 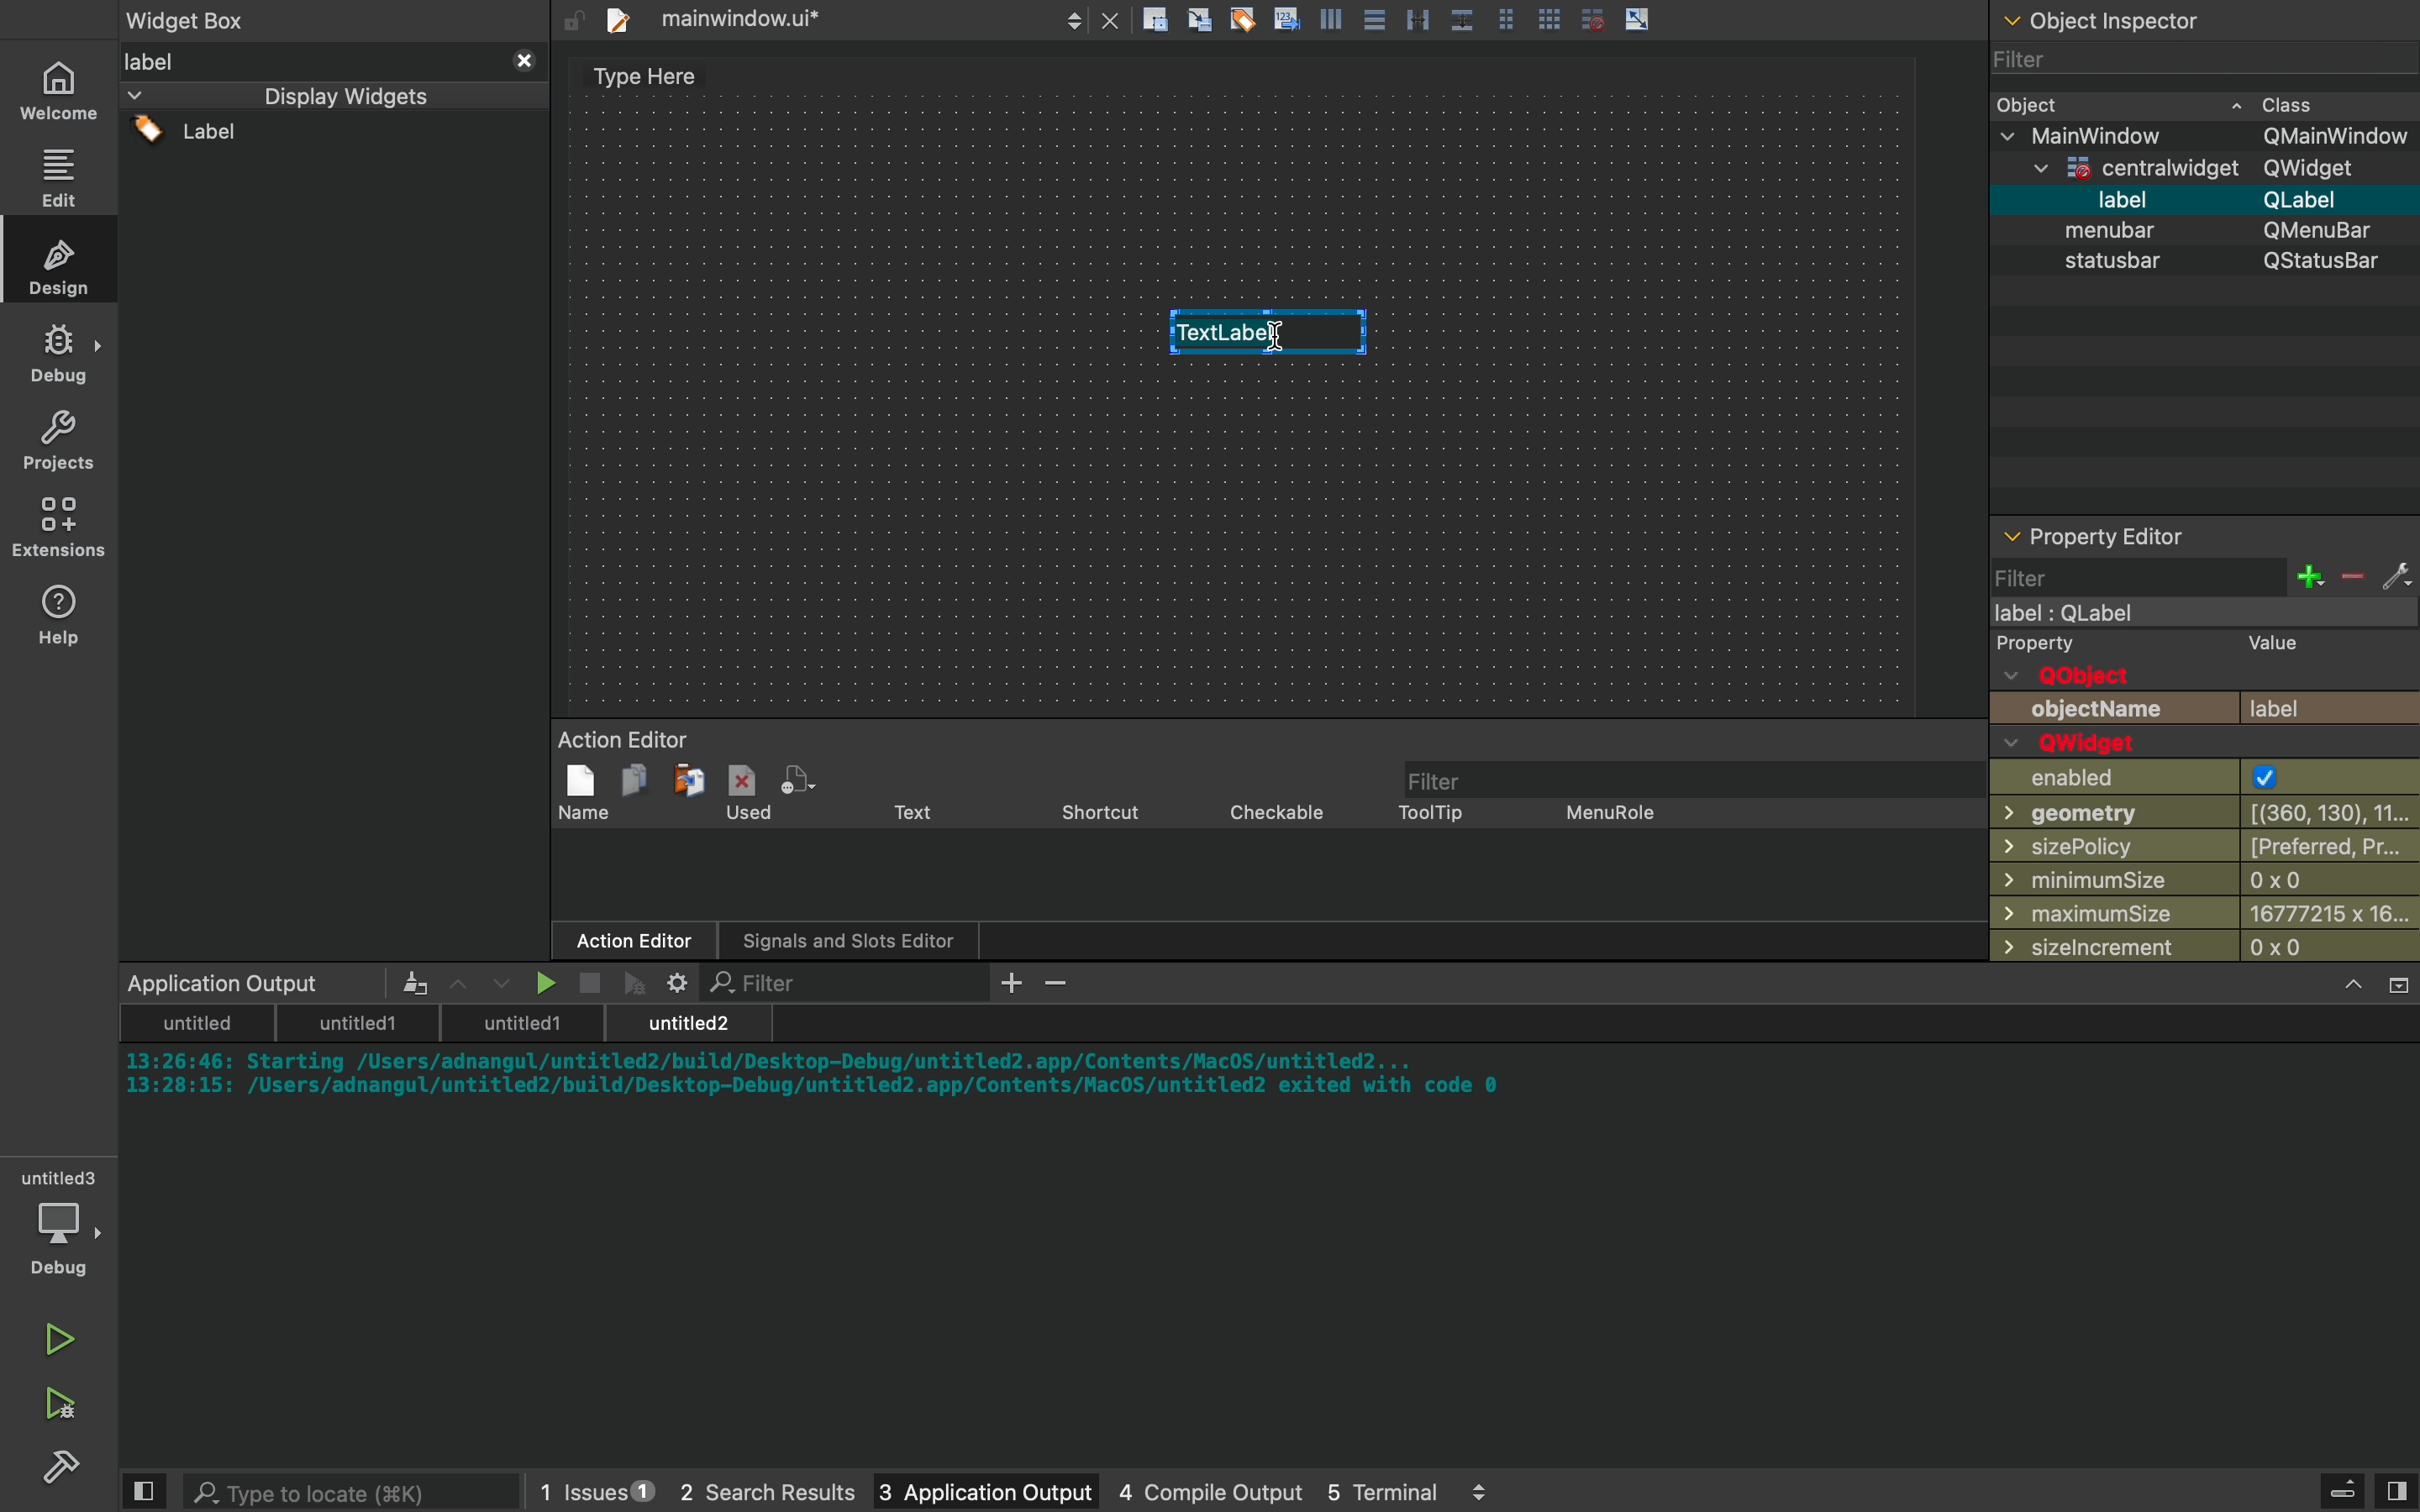 I want to click on , so click(x=60, y=354).